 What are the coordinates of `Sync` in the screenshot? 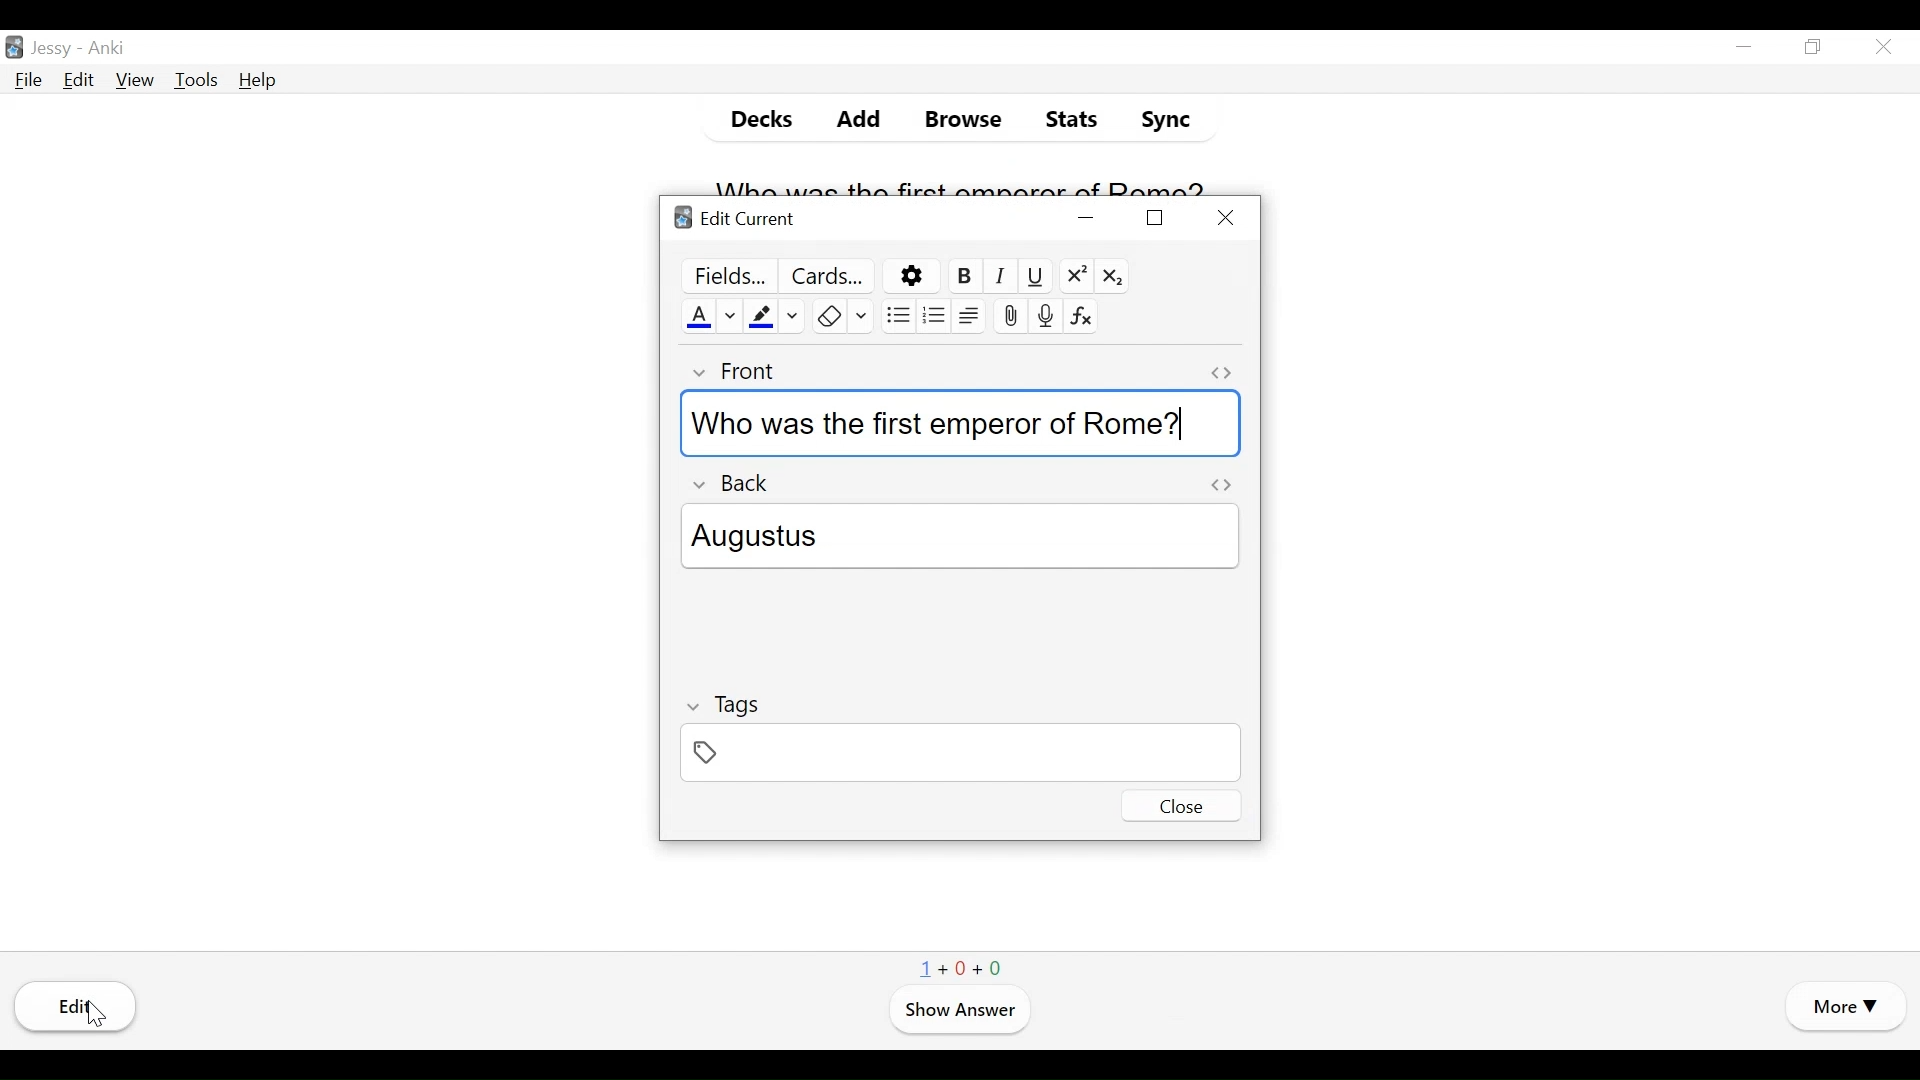 It's located at (1160, 119).